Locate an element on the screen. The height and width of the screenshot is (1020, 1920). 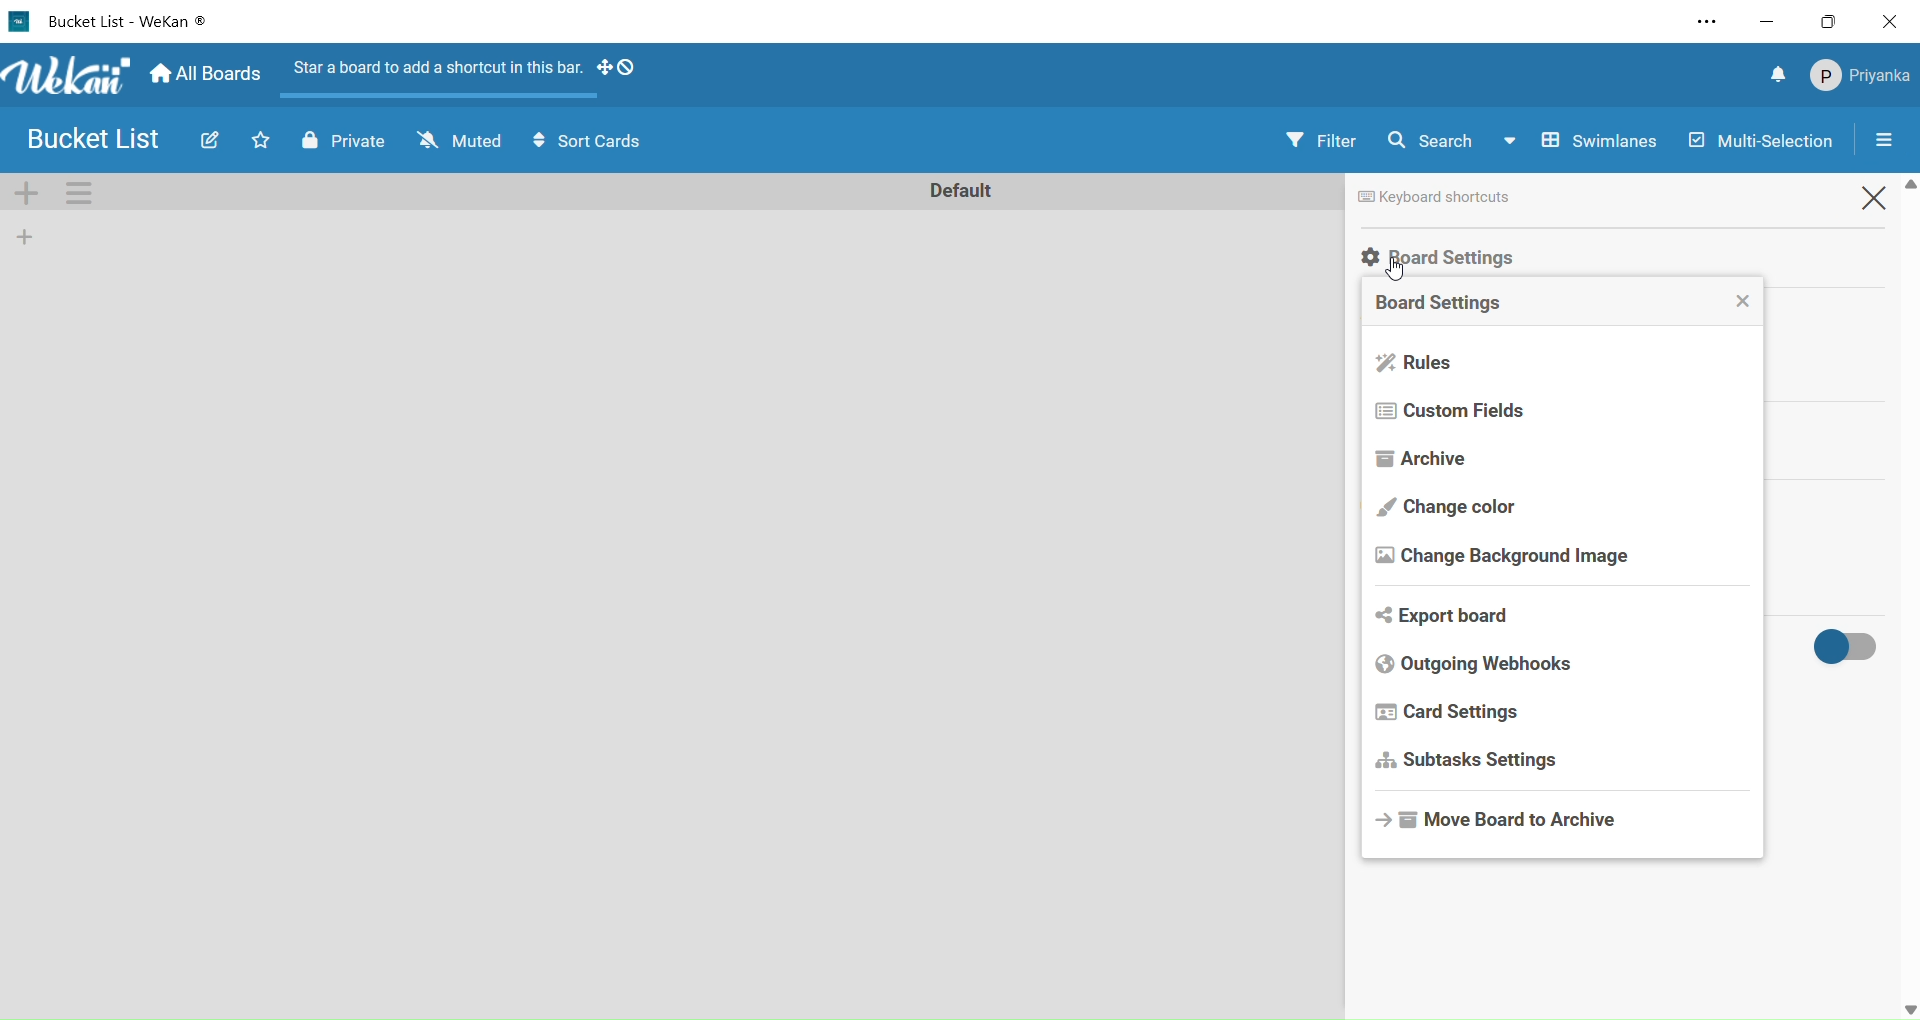
close is located at coordinates (1892, 21).